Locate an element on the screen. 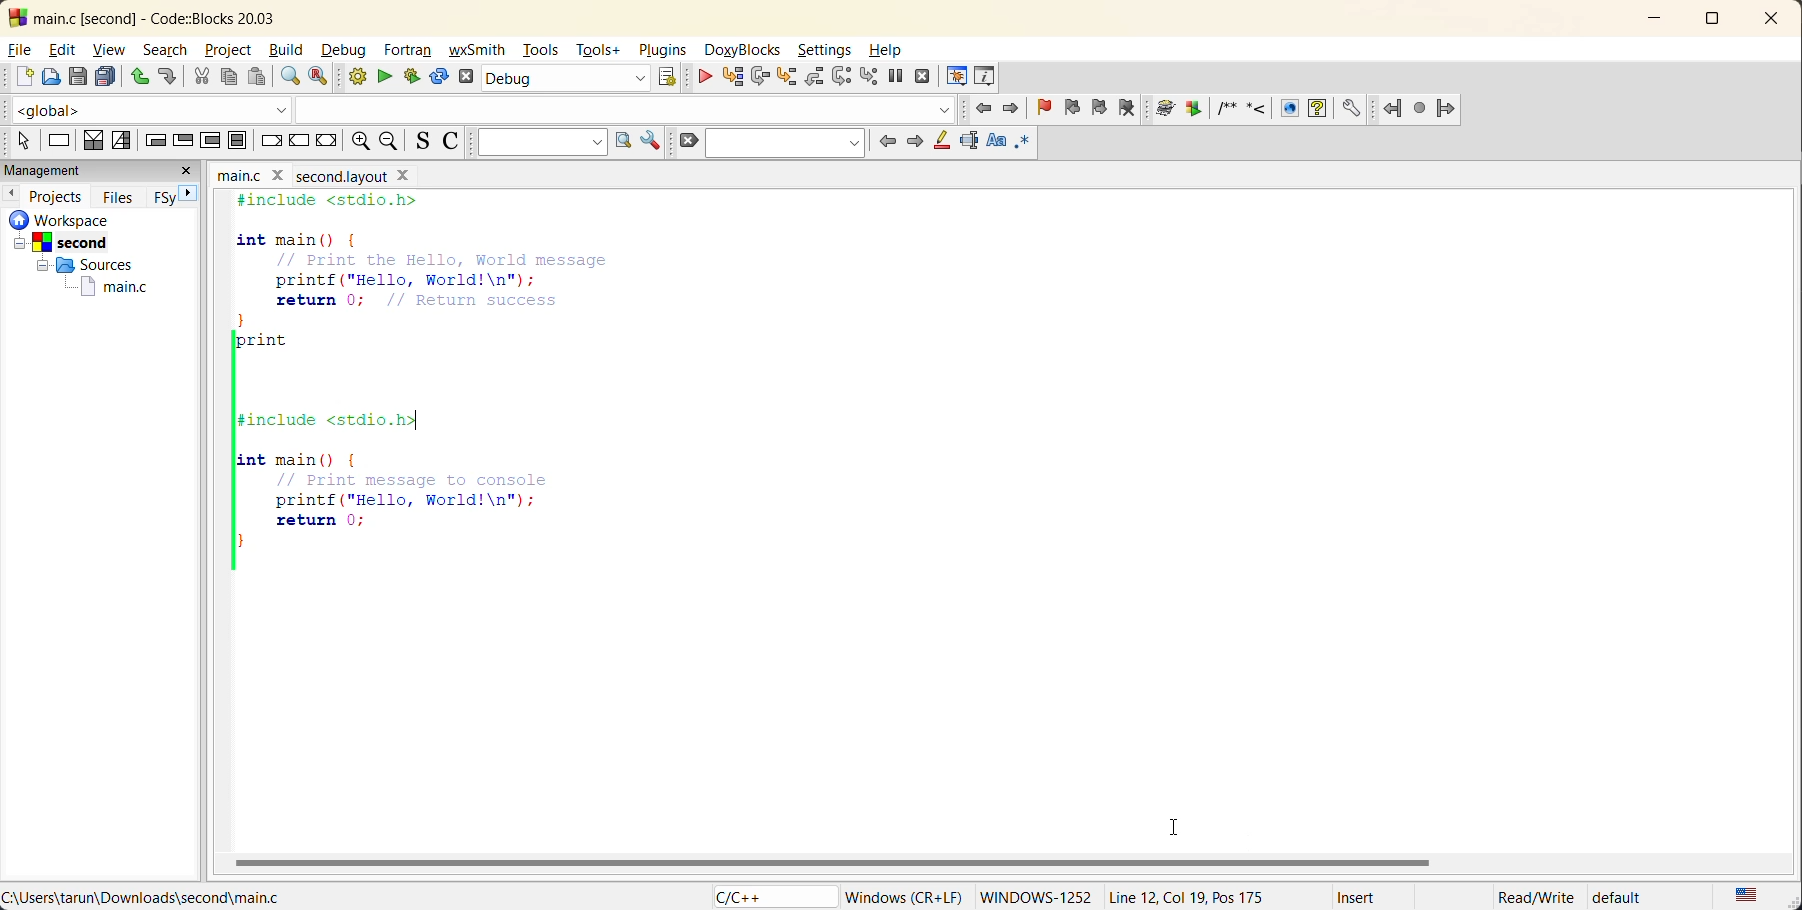 The height and width of the screenshot is (910, 1802). app name and file name is located at coordinates (196, 17).